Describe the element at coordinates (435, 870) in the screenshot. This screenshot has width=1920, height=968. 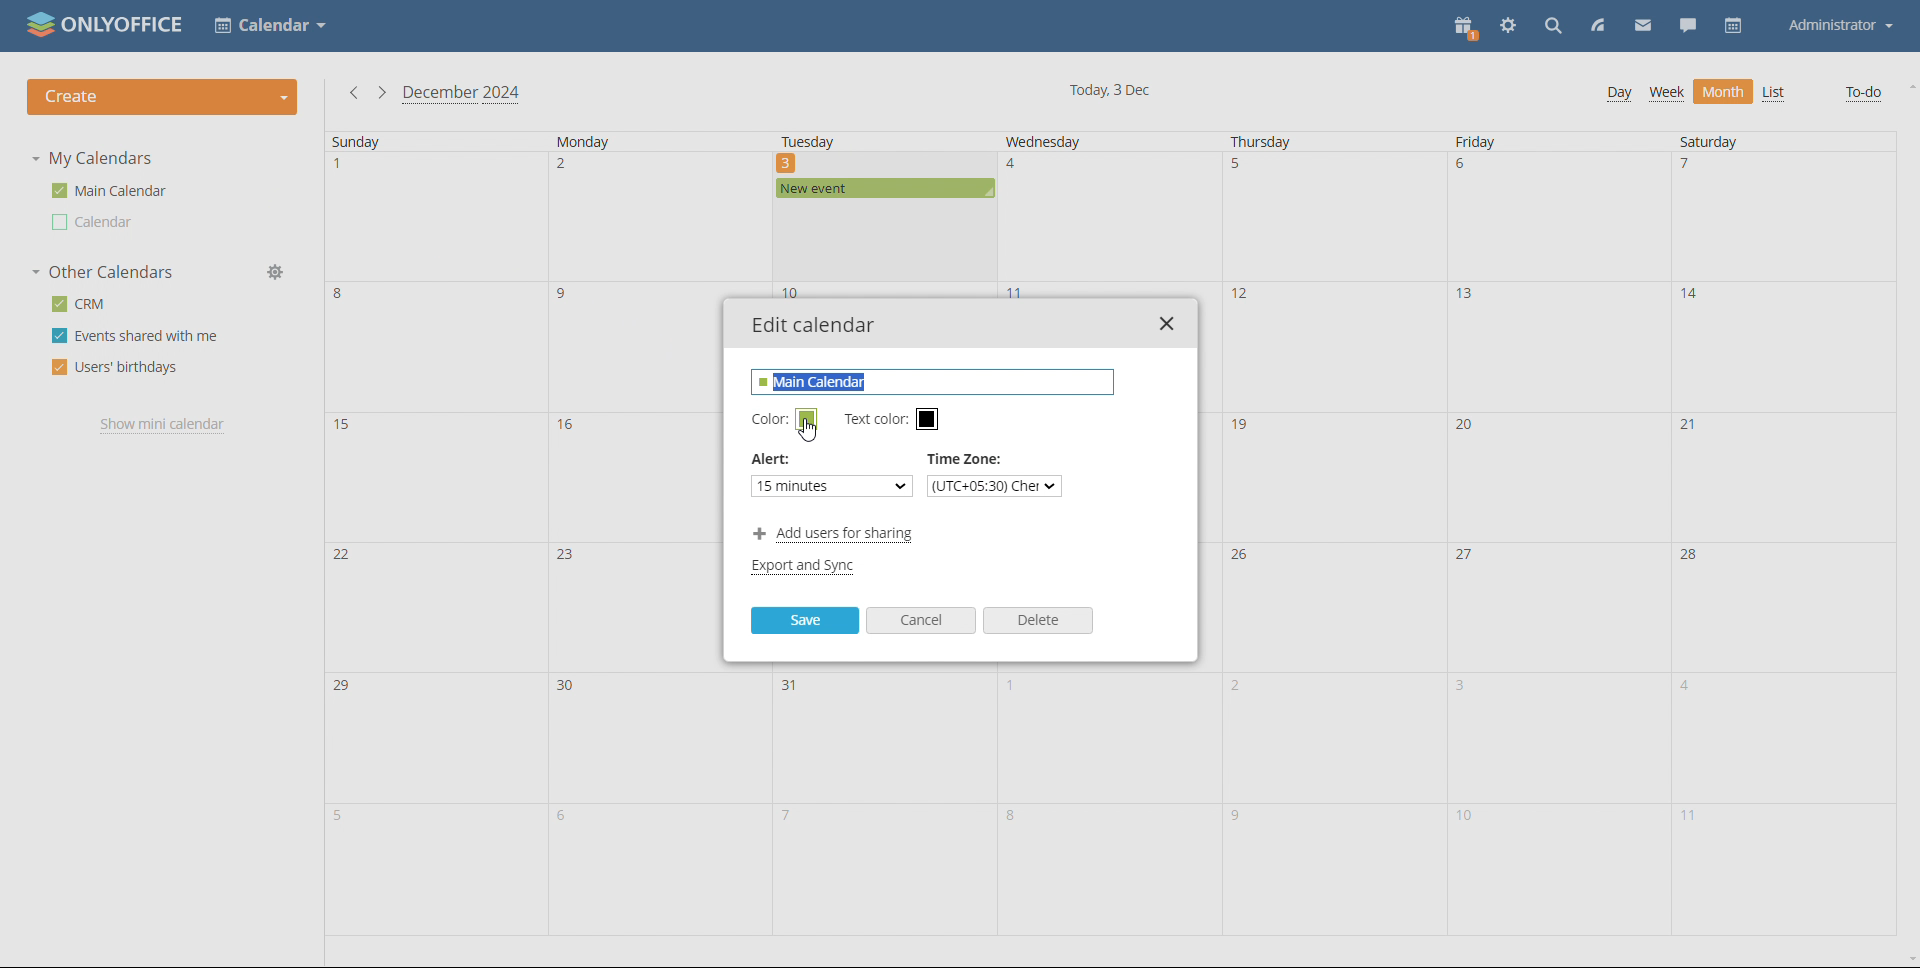
I see `date` at that location.